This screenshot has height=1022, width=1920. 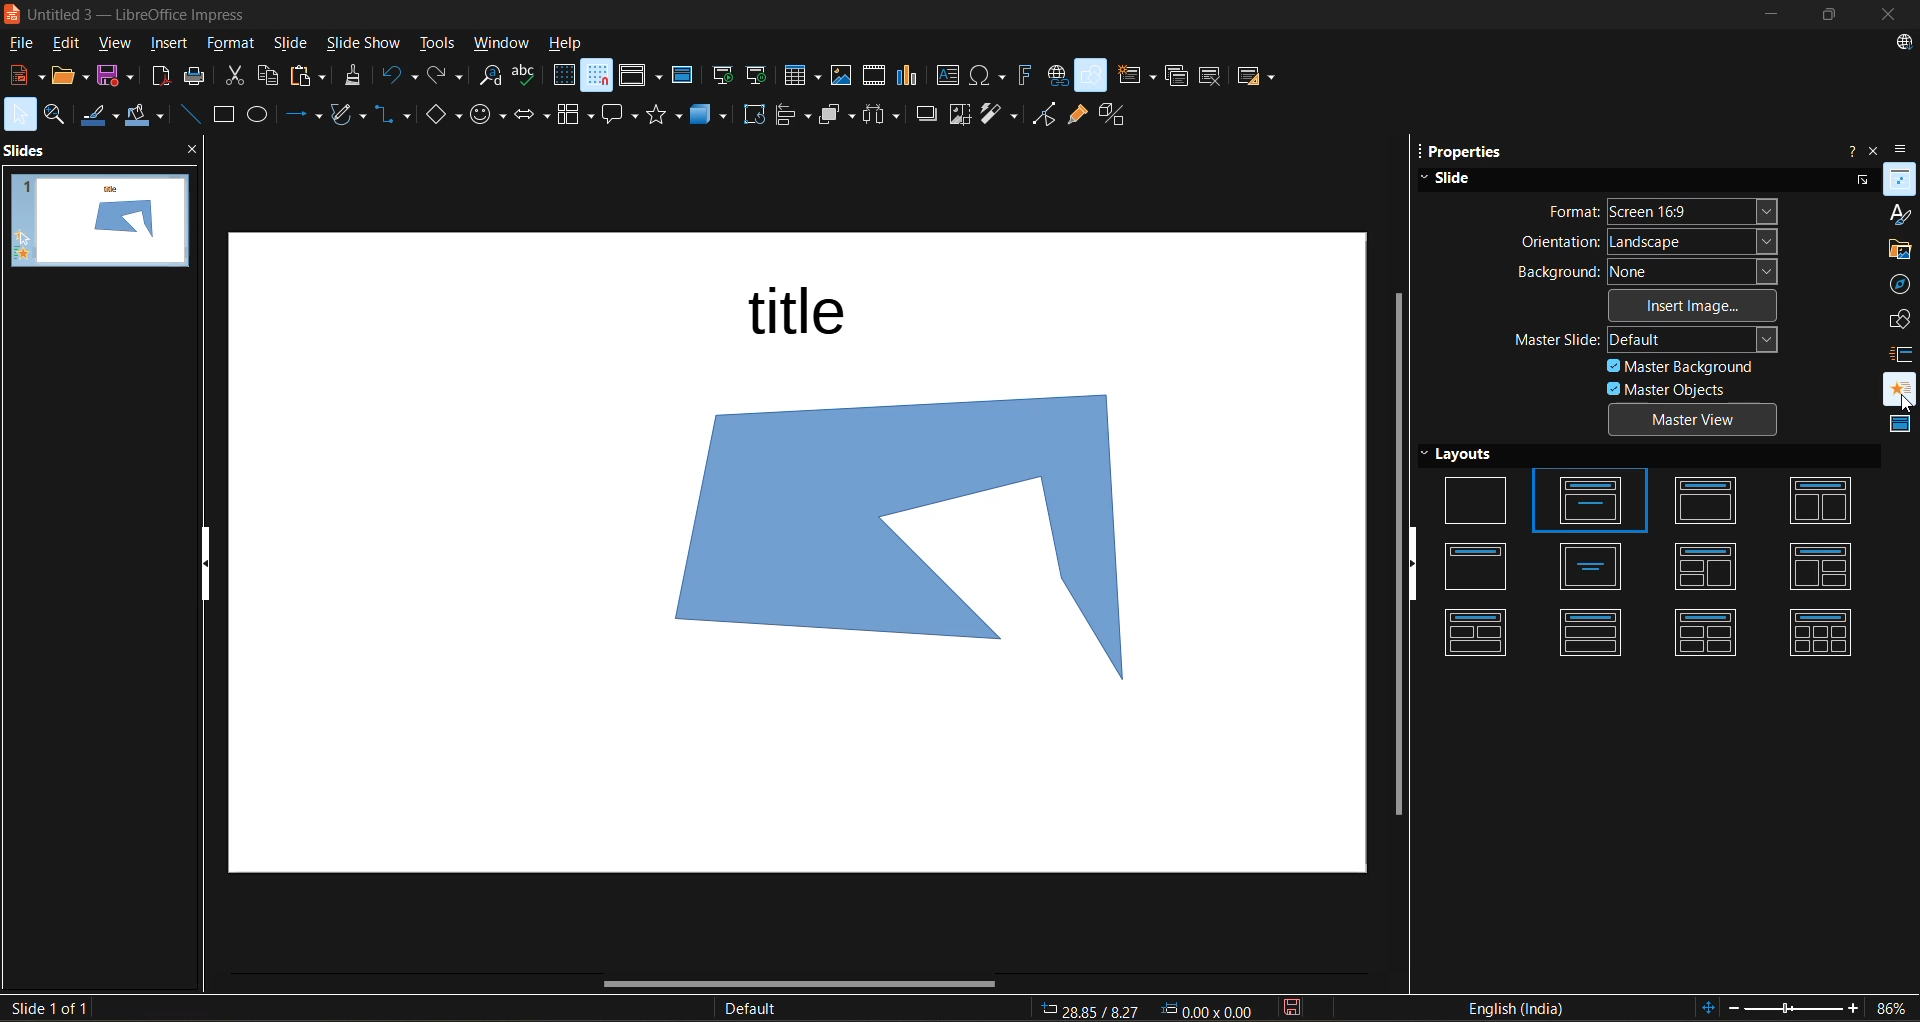 I want to click on rotate, so click(x=755, y=117).